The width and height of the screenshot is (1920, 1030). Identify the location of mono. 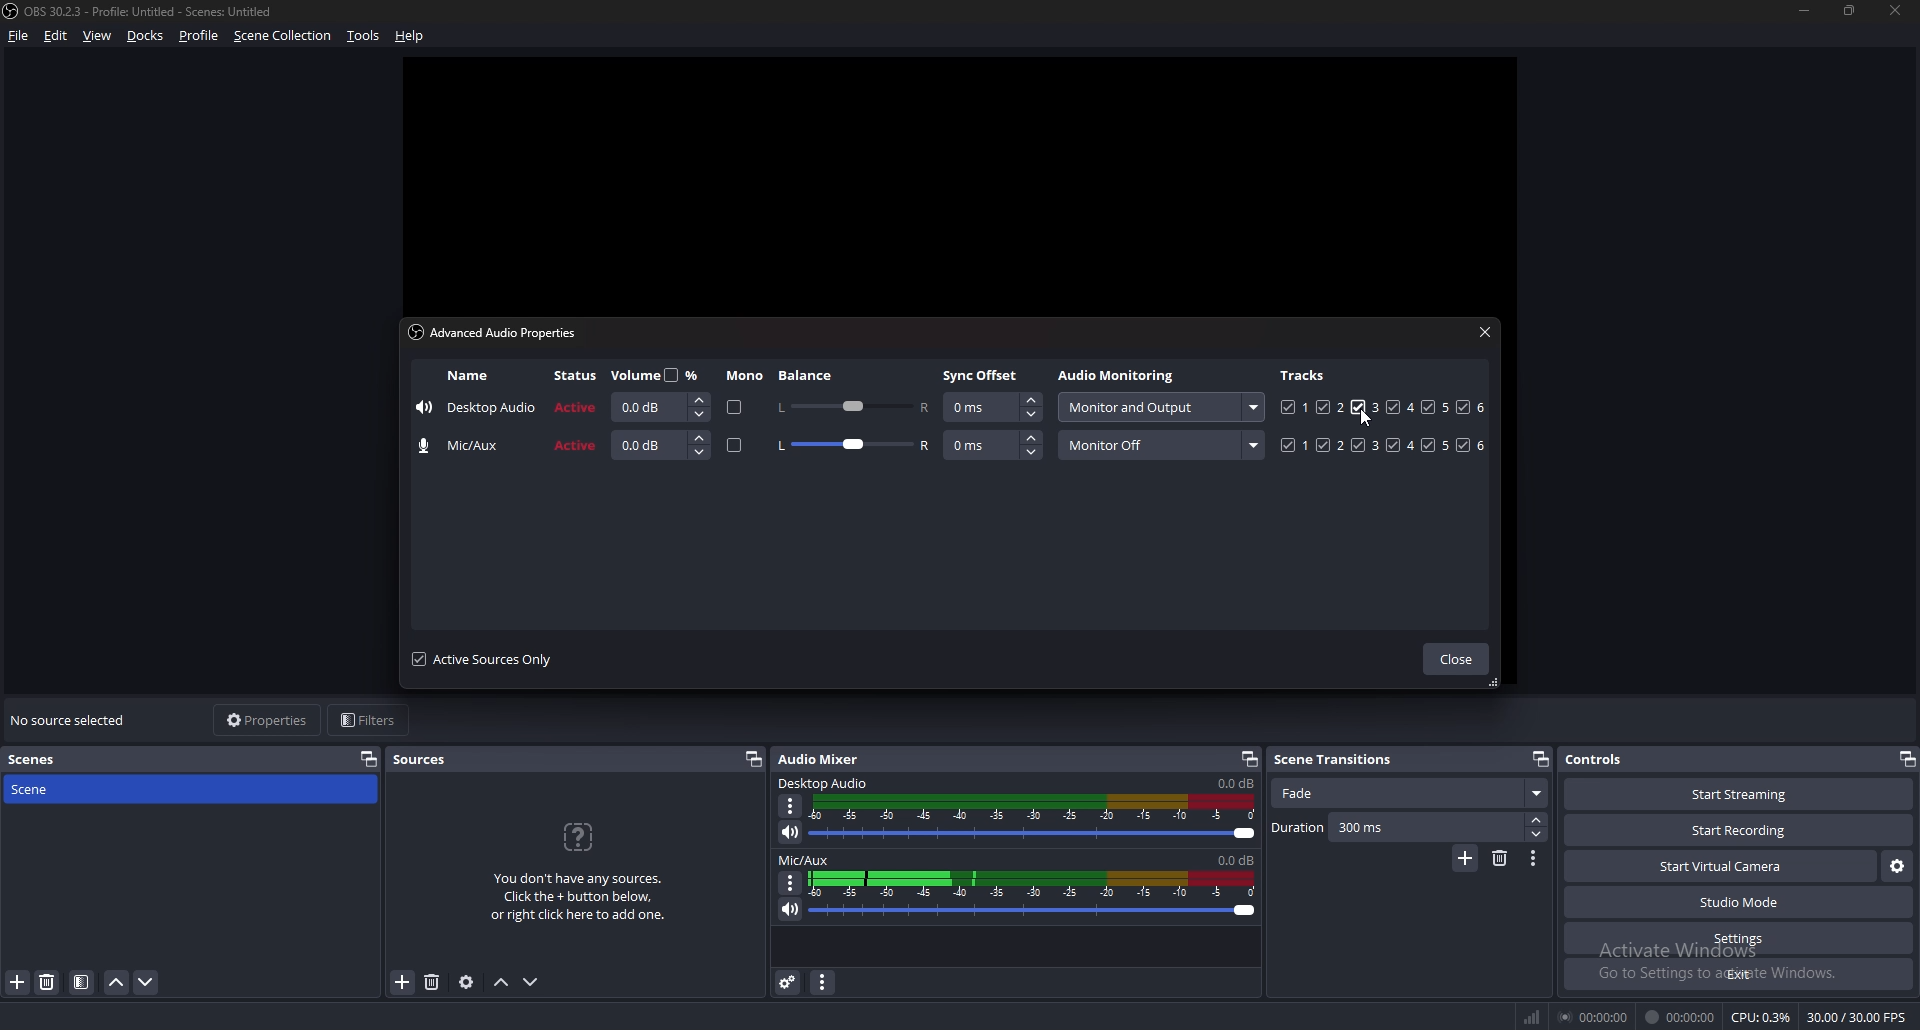
(731, 408).